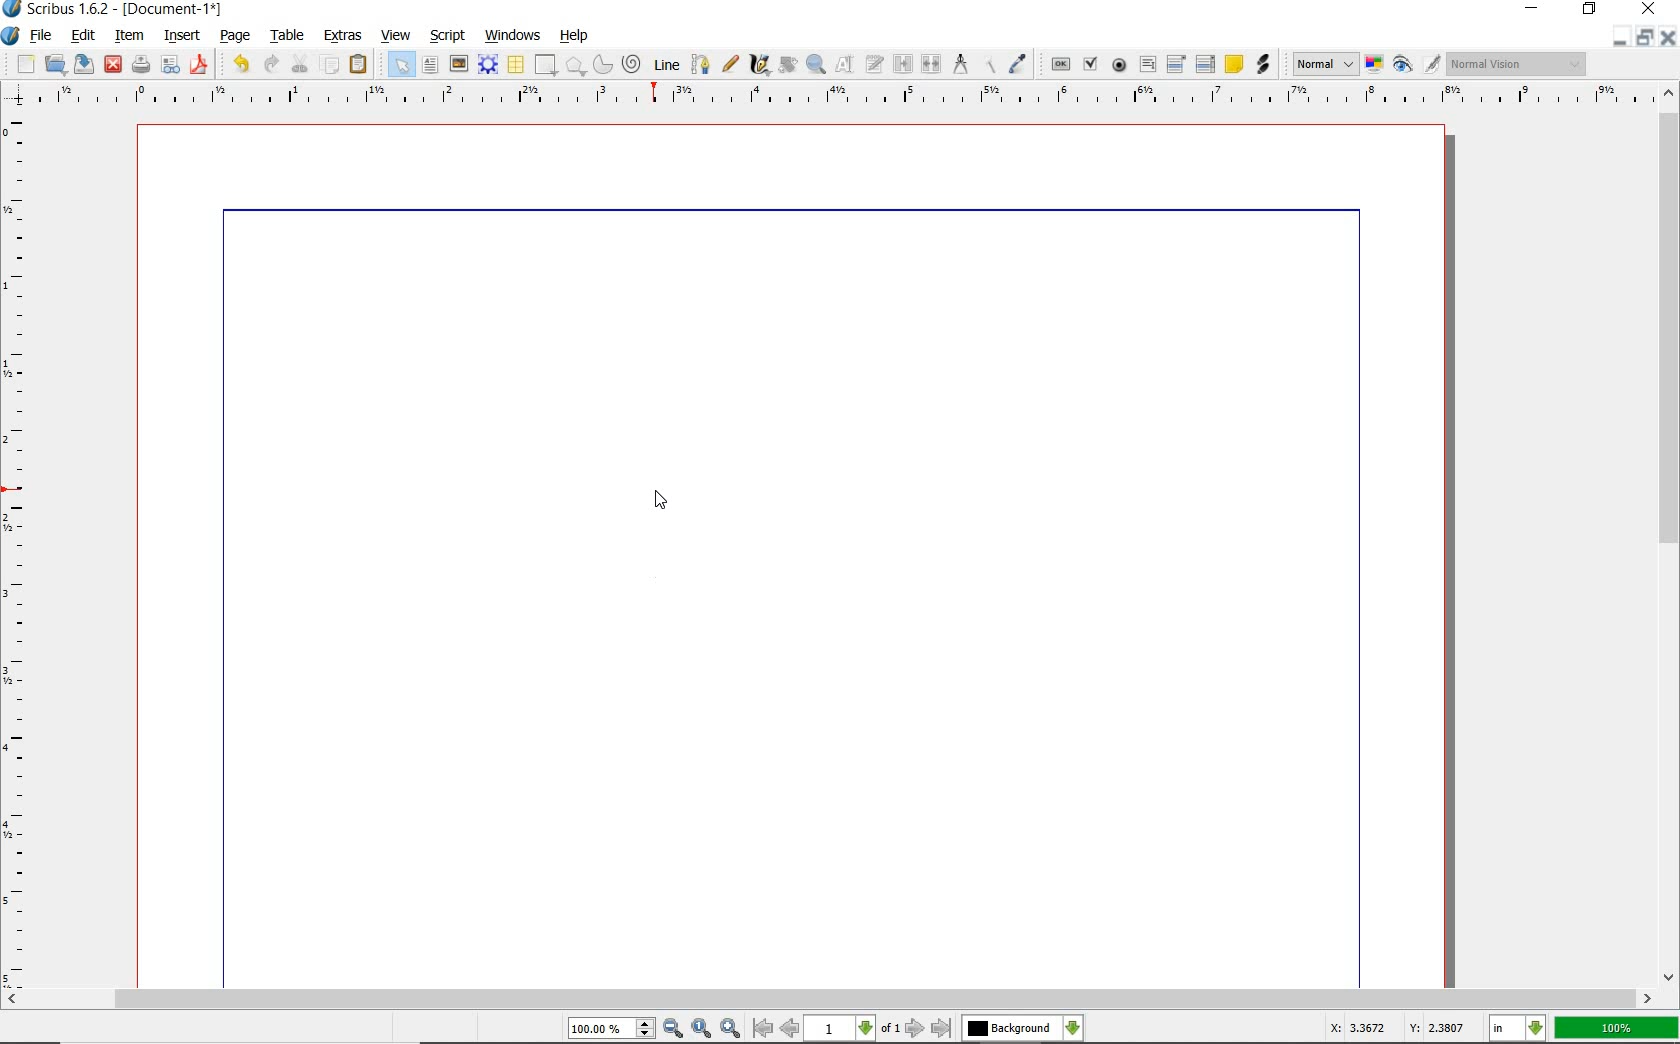  What do you see at coordinates (458, 65) in the screenshot?
I see `image frame` at bounding box center [458, 65].